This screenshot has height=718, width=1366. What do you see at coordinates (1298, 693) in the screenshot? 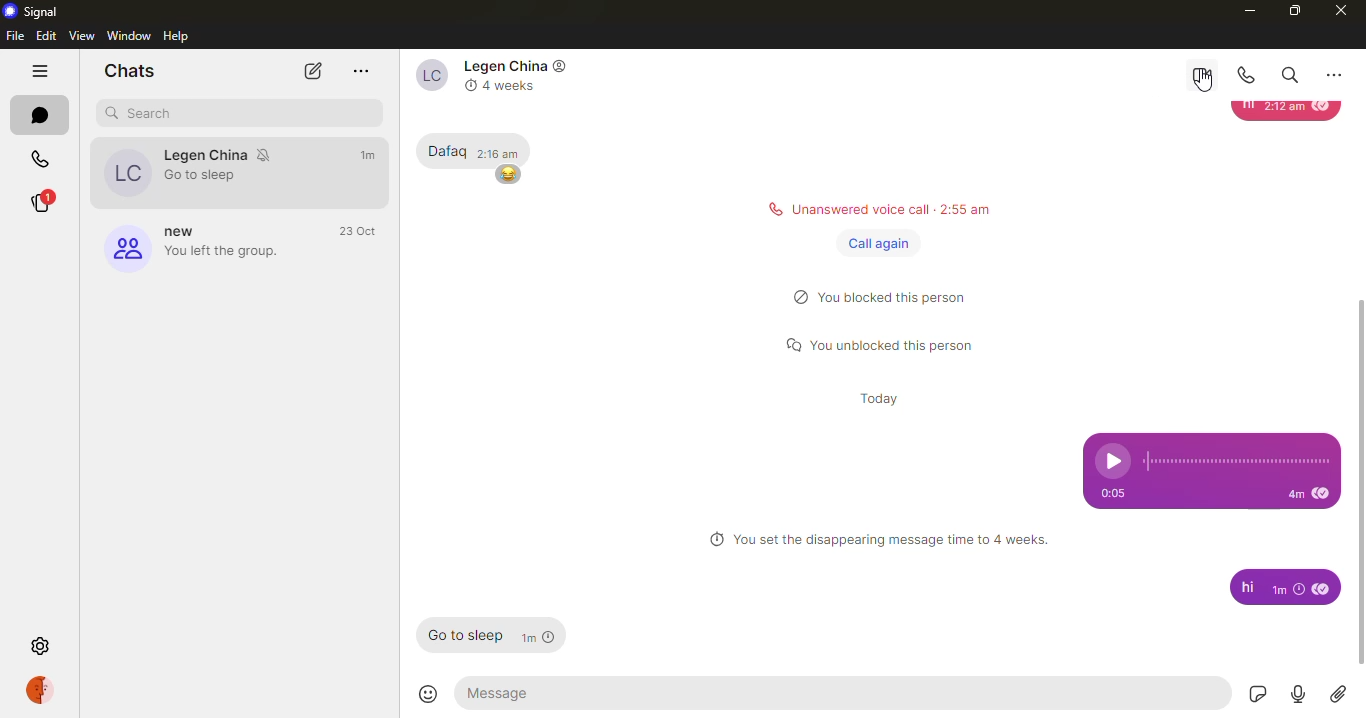
I see `record` at bounding box center [1298, 693].